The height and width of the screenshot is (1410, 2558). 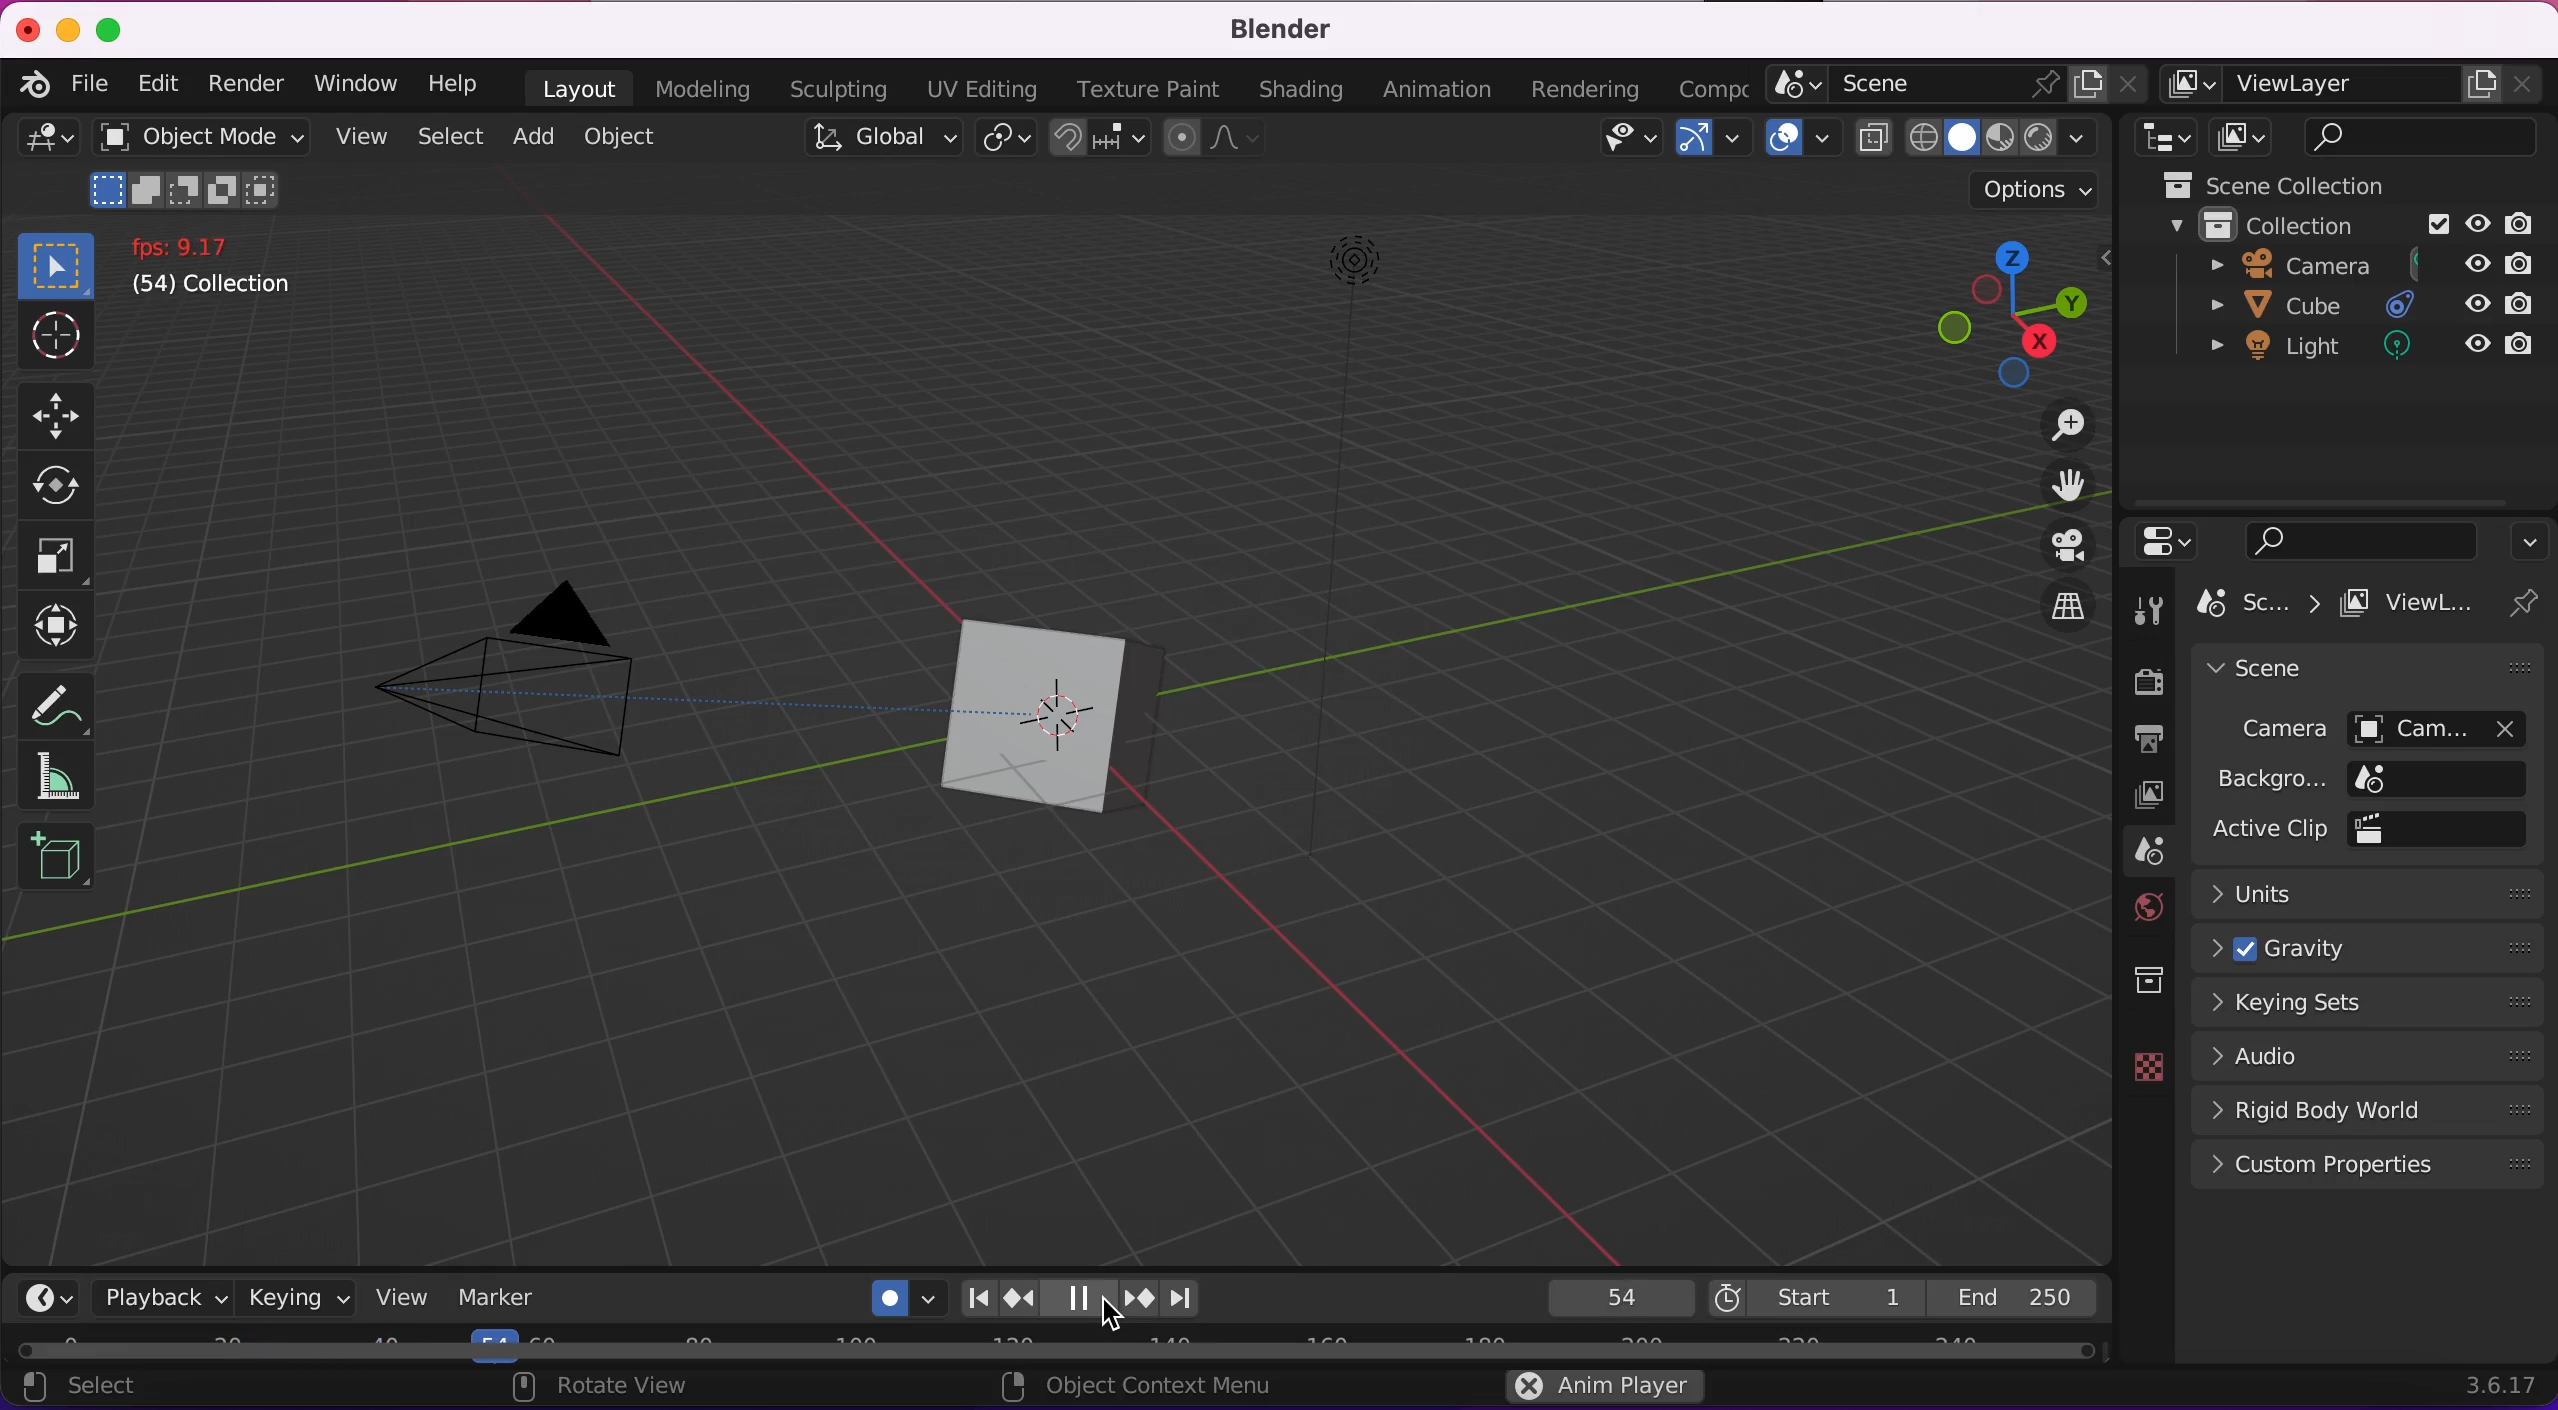 What do you see at coordinates (115, 29) in the screenshot?
I see `maximize` at bounding box center [115, 29].